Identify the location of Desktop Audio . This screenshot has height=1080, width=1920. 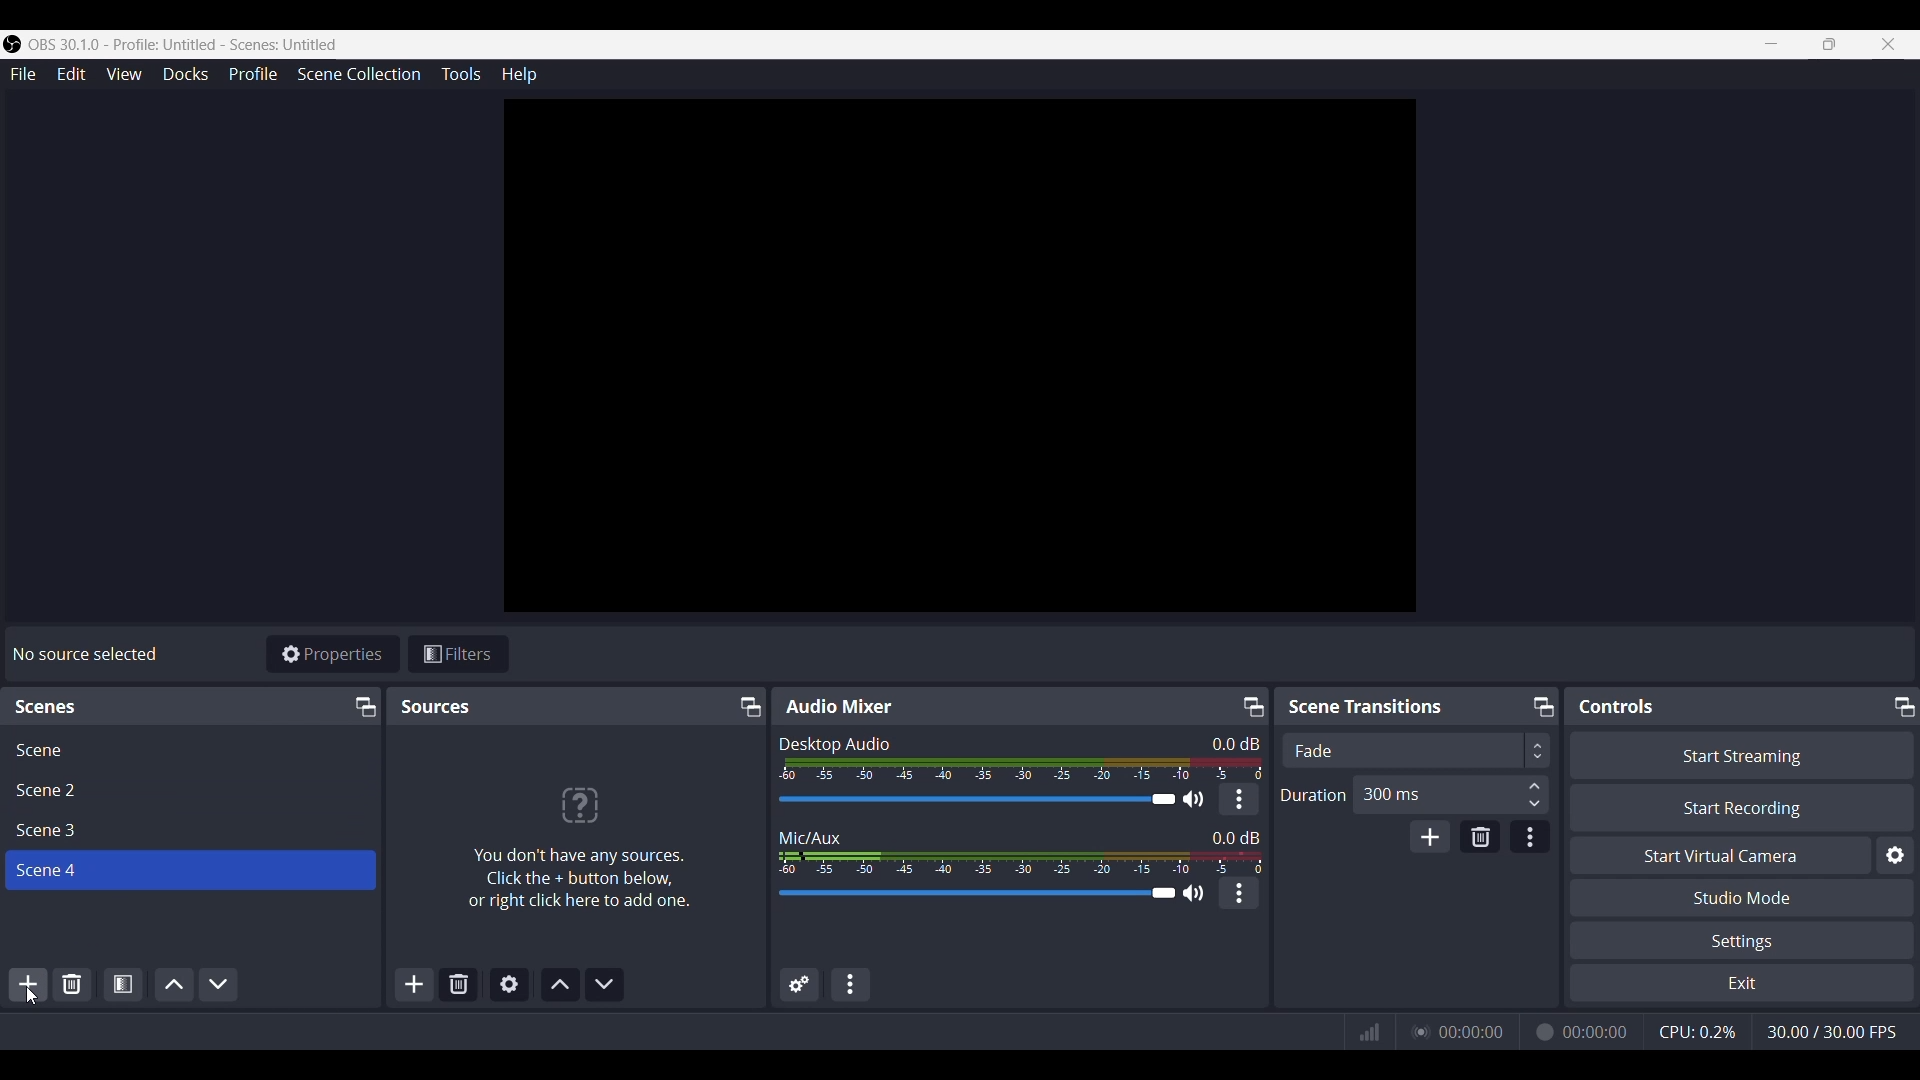
(834, 742).